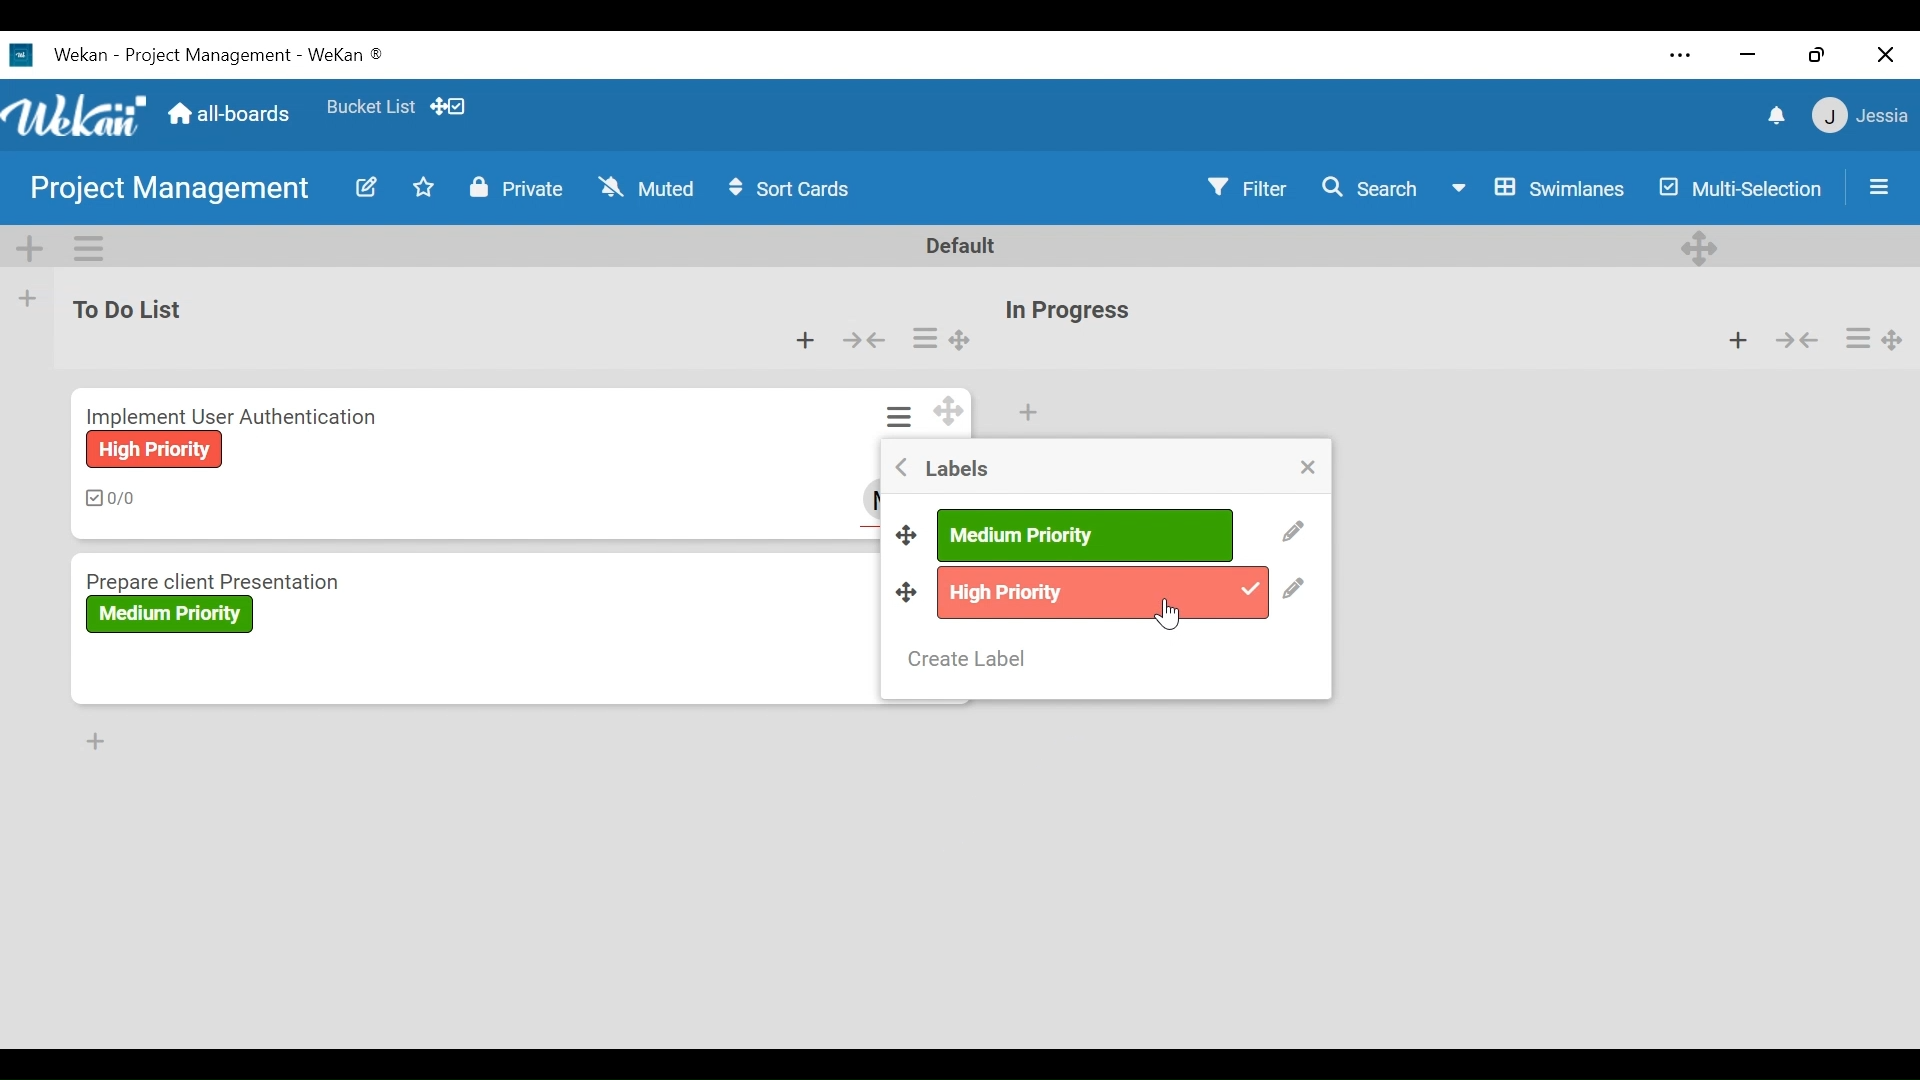 This screenshot has width=1920, height=1080. What do you see at coordinates (424, 187) in the screenshot?
I see `Toggle favorites` at bounding box center [424, 187].